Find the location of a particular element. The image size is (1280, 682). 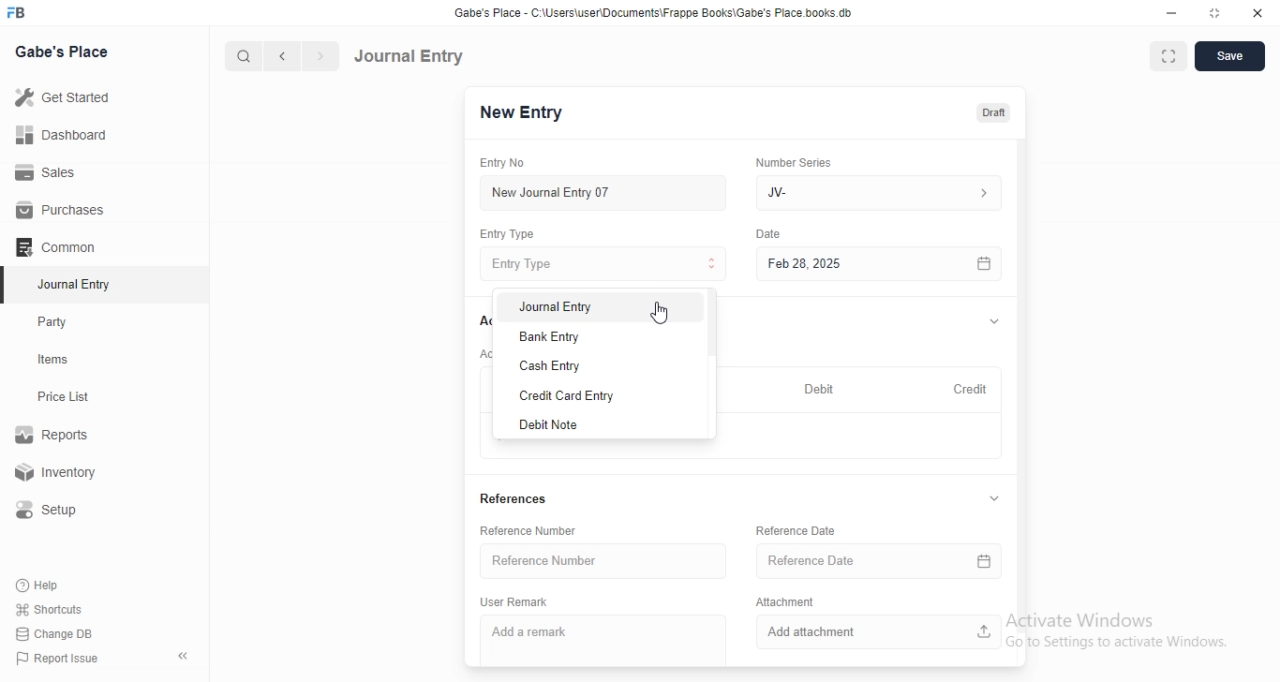

Setup is located at coordinates (54, 510).